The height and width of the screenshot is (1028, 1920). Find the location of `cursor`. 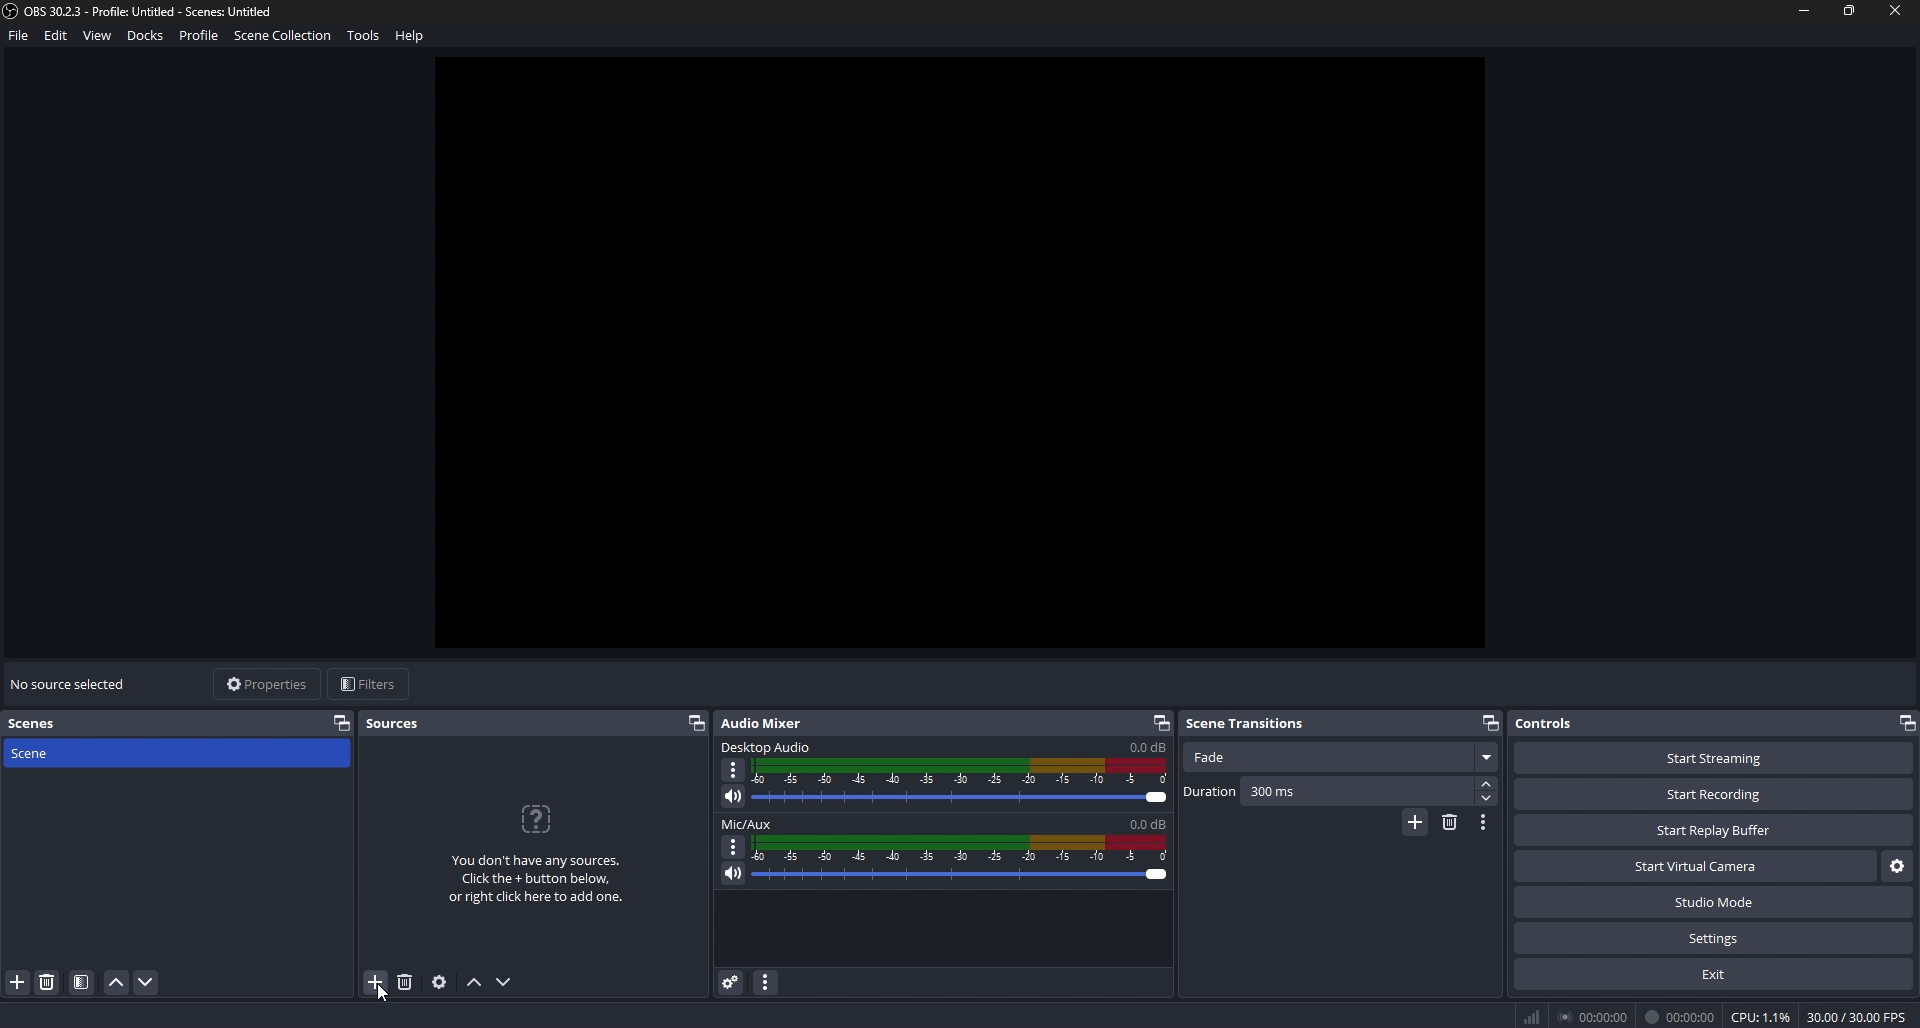

cursor is located at coordinates (387, 1000).